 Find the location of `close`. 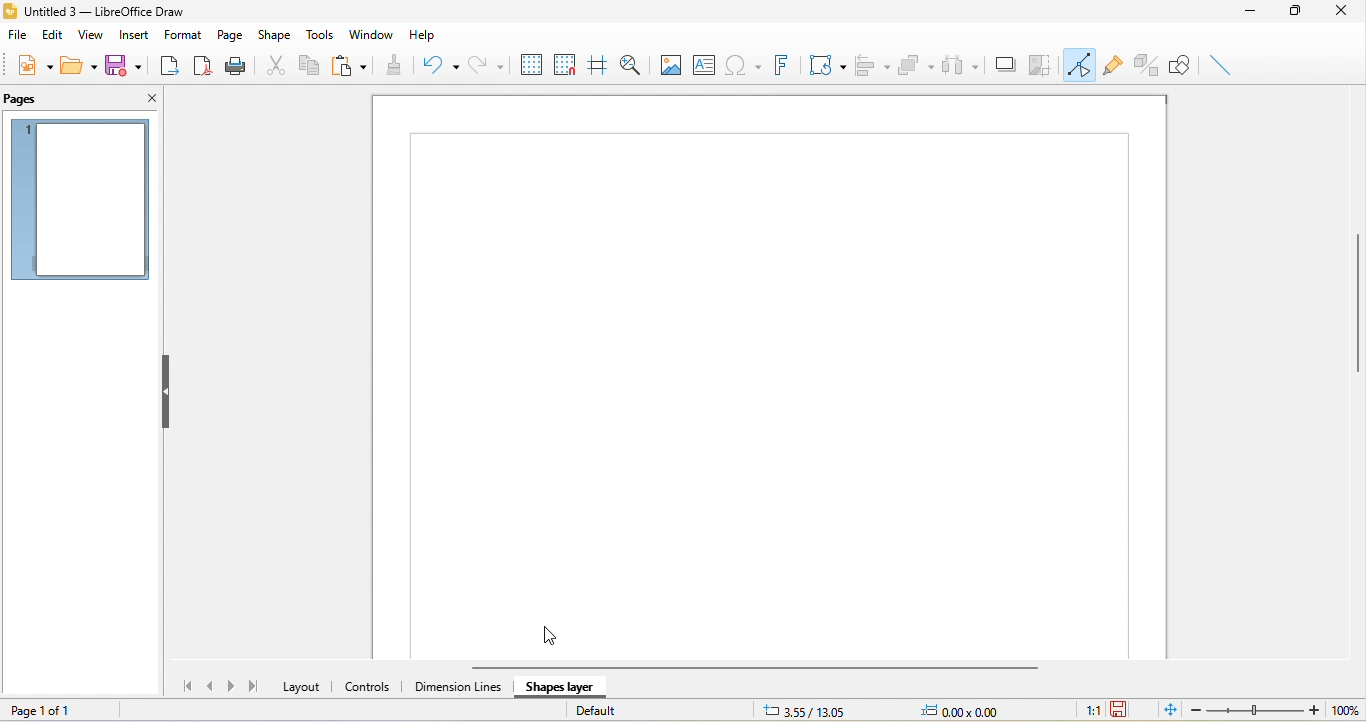

close is located at coordinates (146, 100).